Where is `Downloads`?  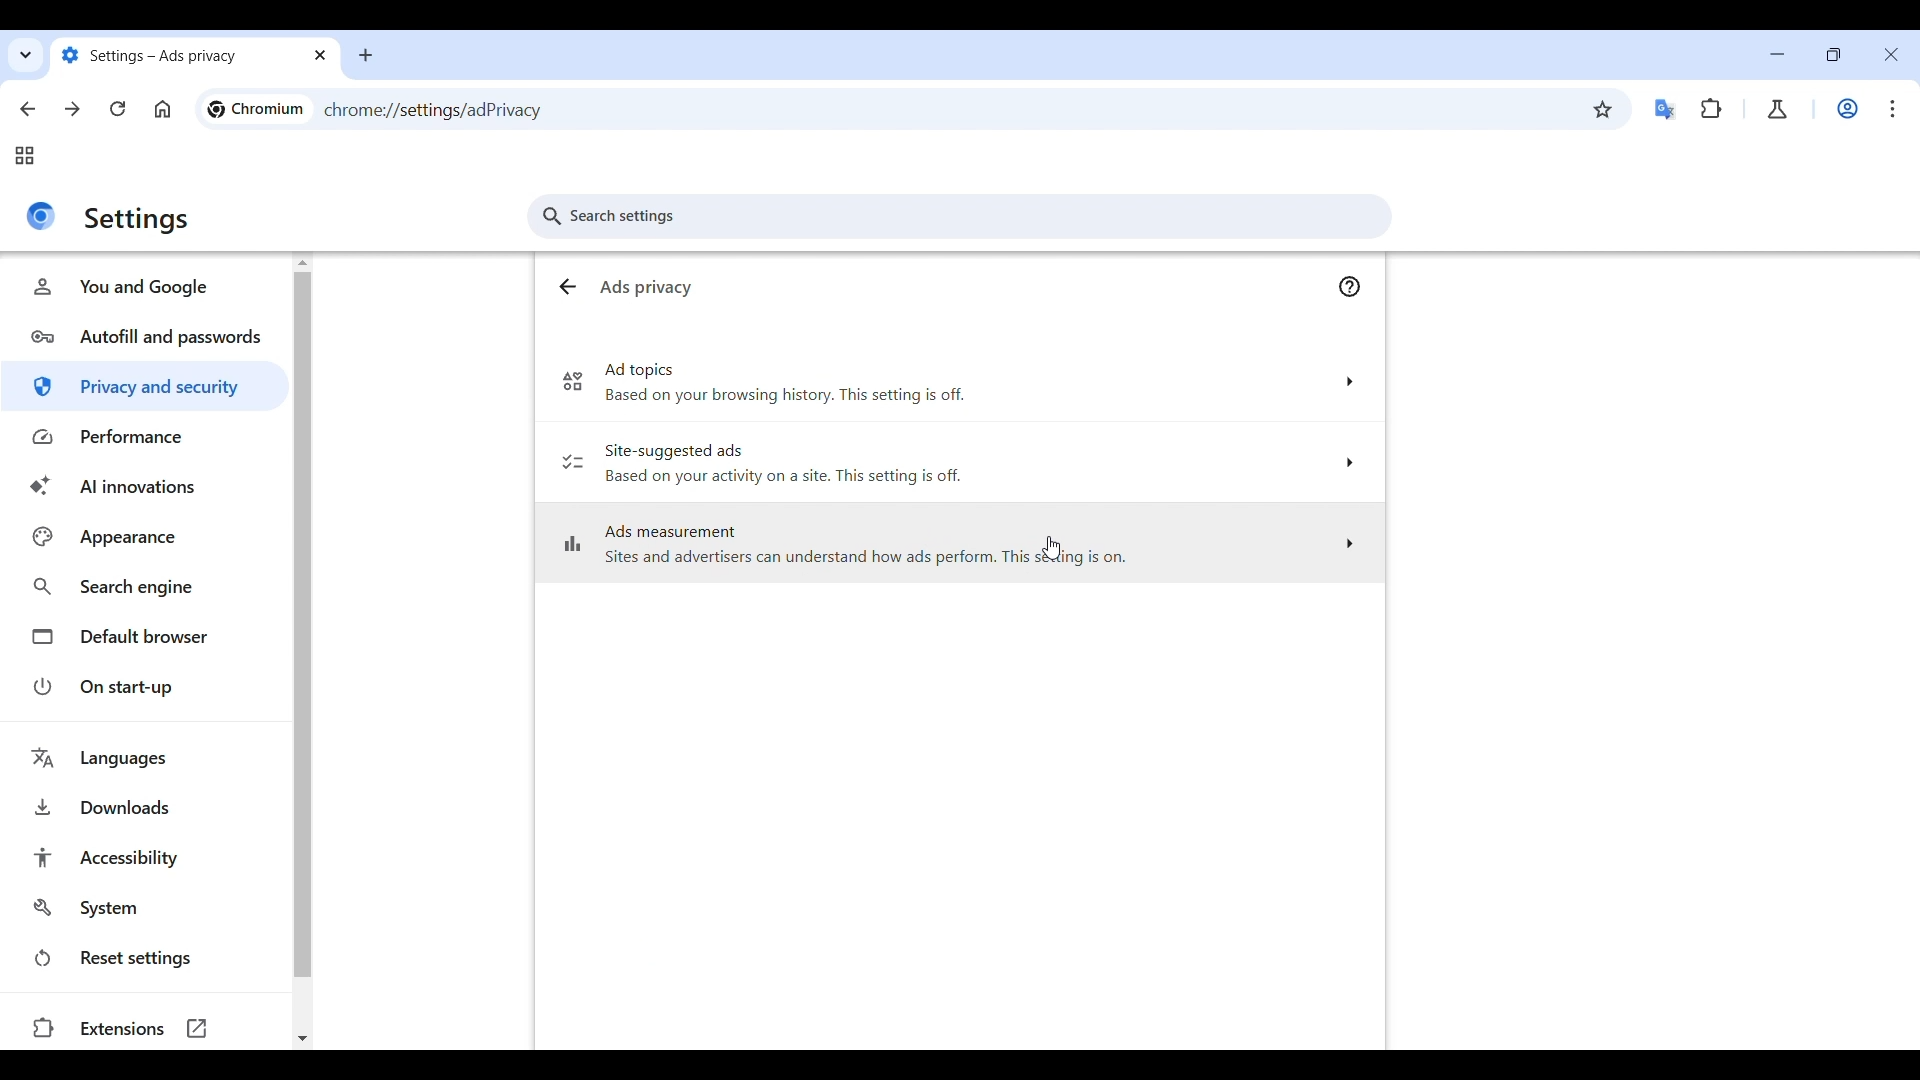
Downloads is located at coordinates (146, 807).